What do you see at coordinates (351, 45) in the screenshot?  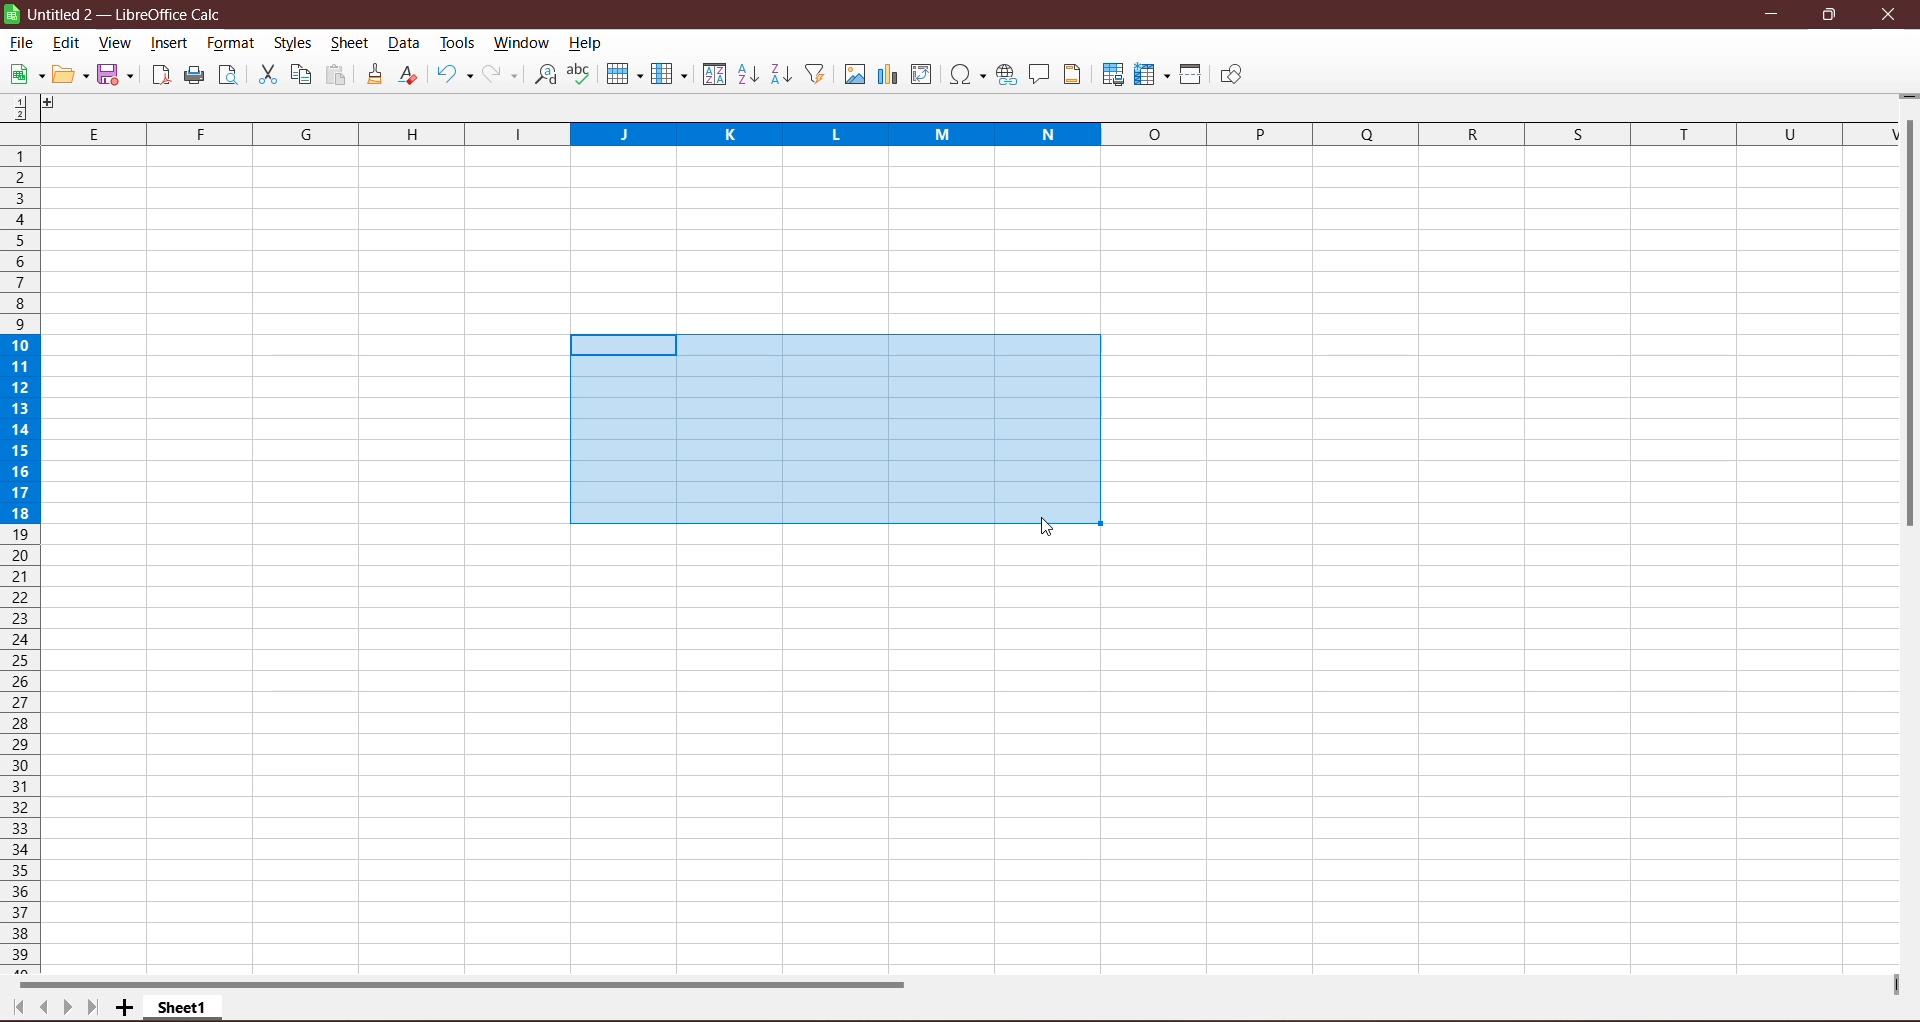 I see `Sheet` at bounding box center [351, 45].